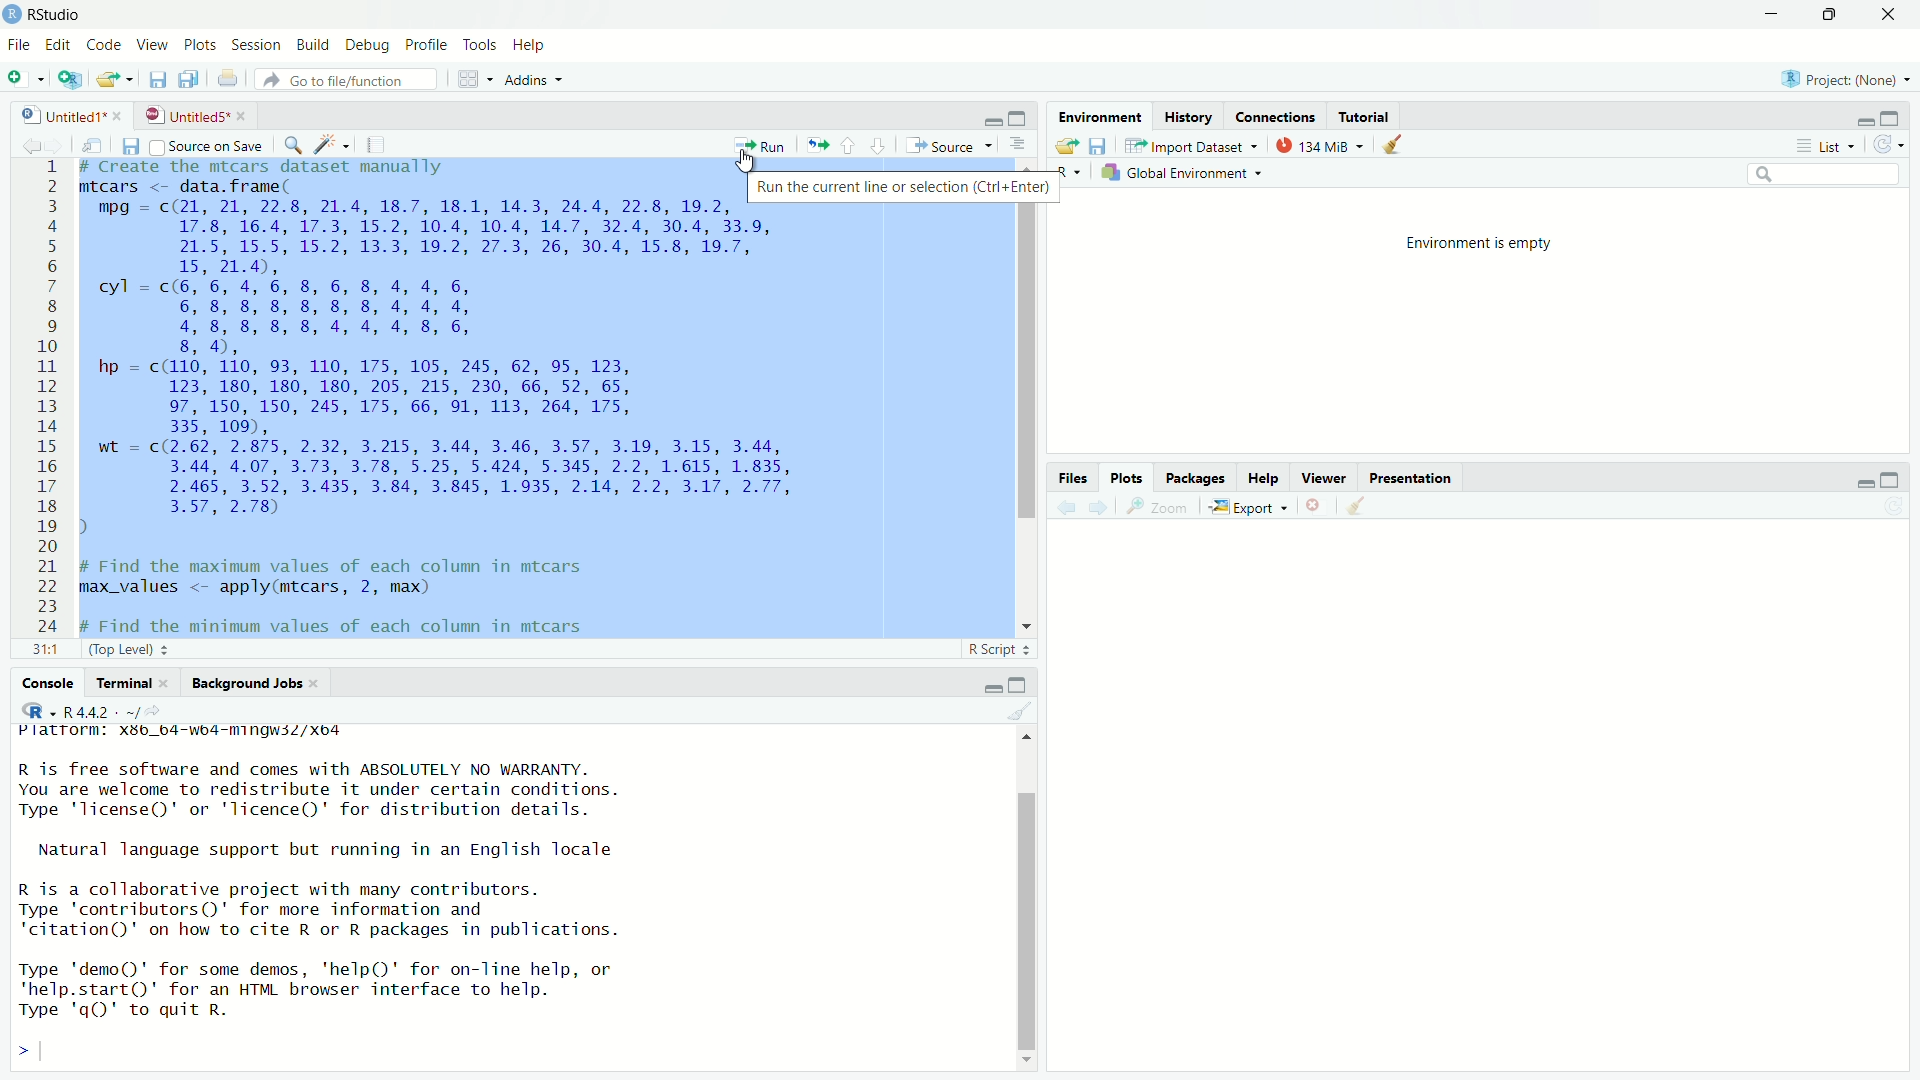  Describe the element at coordinates (1427, 477) in the screenshot. I see `Presentation` at that location.